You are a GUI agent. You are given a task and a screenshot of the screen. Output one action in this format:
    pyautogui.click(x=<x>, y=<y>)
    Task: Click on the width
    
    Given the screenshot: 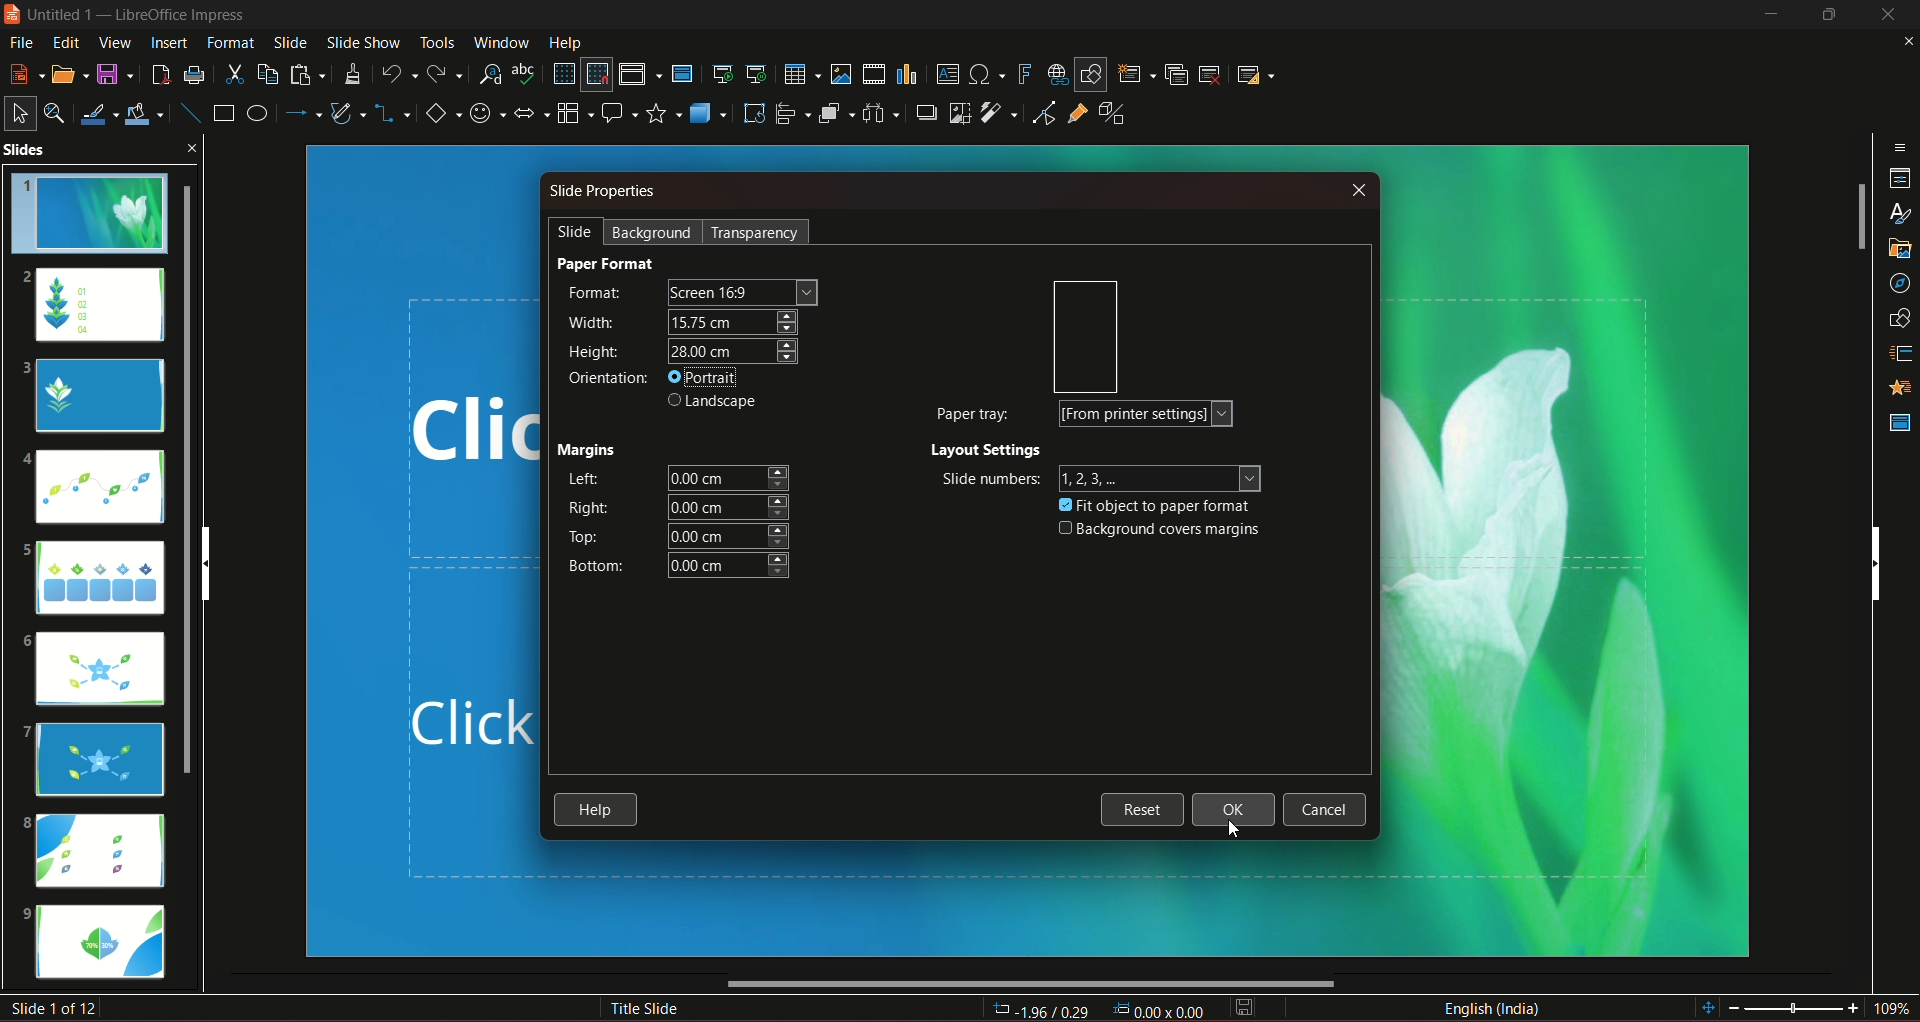 What is the action you would take?
    pyautogui.click(x=592, y=320)
    